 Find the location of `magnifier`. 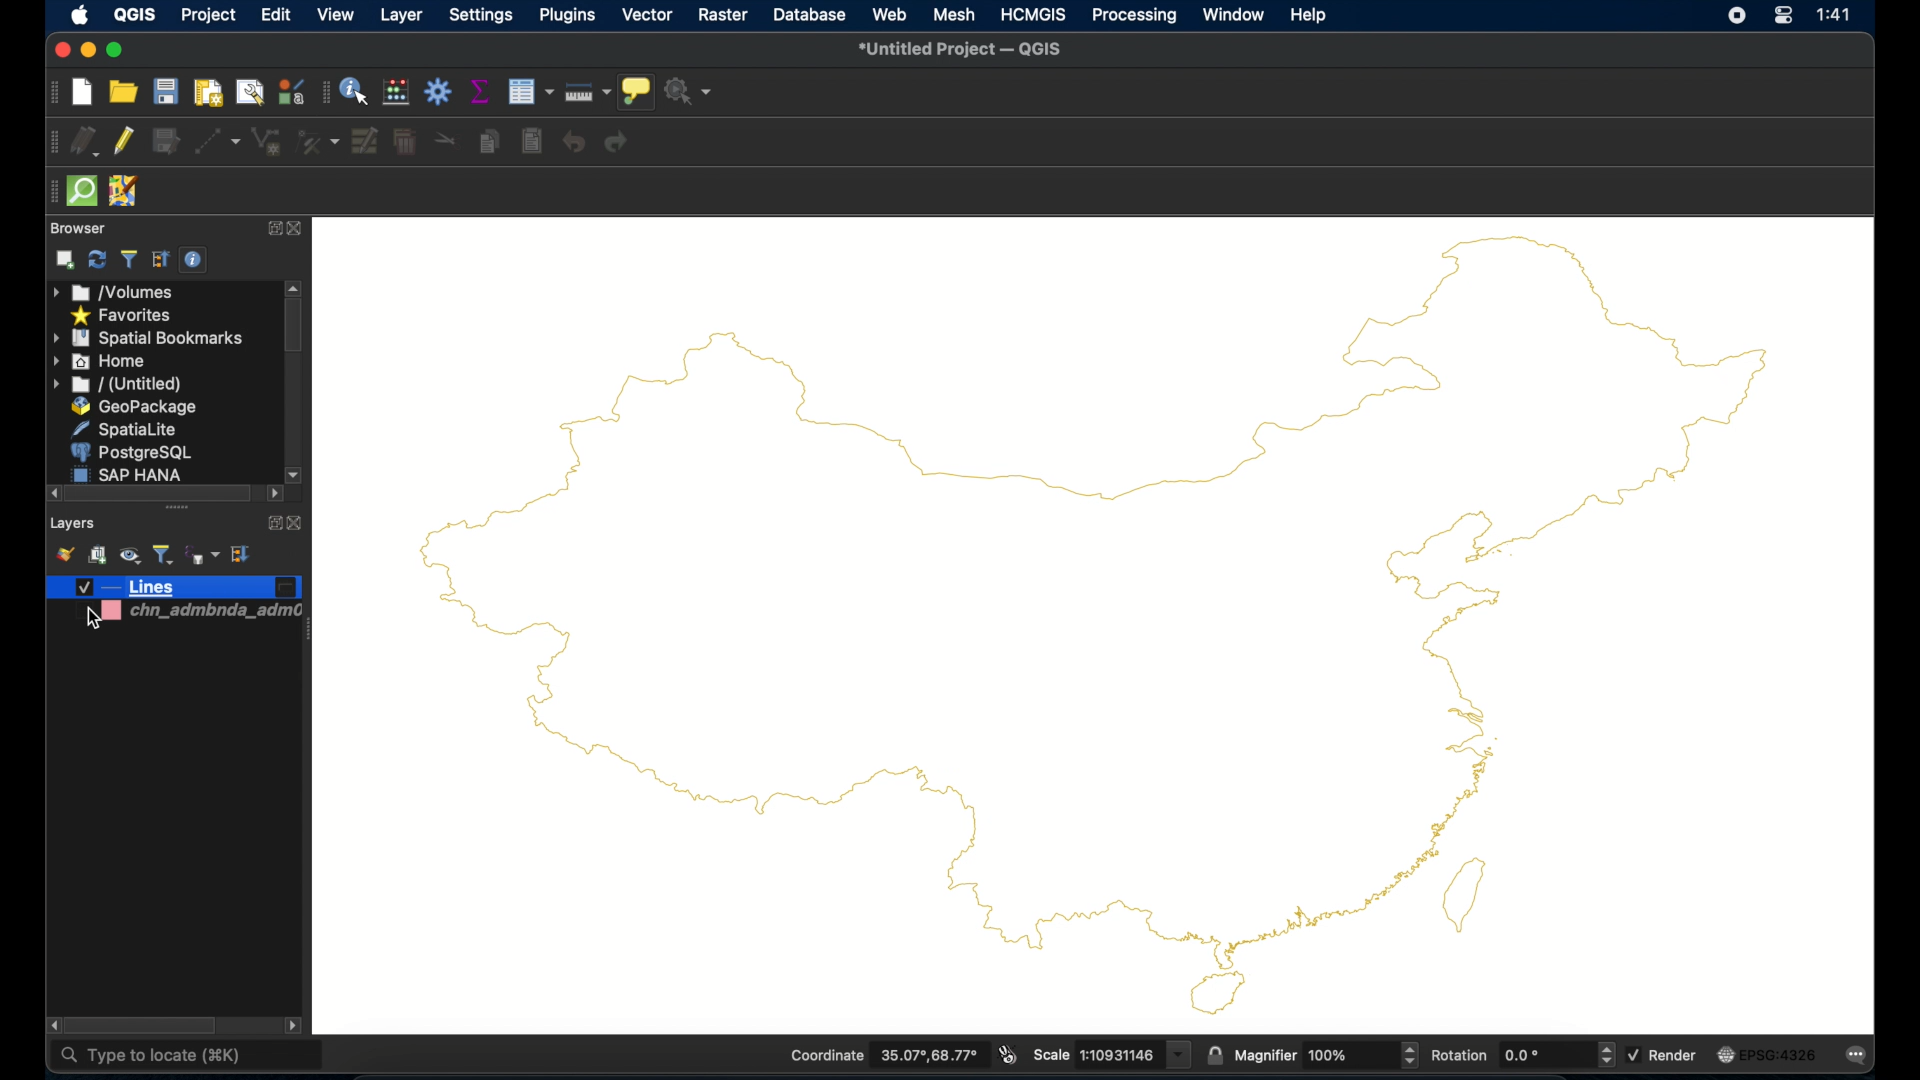

magnifier is located at coordinates (1326, 1054).